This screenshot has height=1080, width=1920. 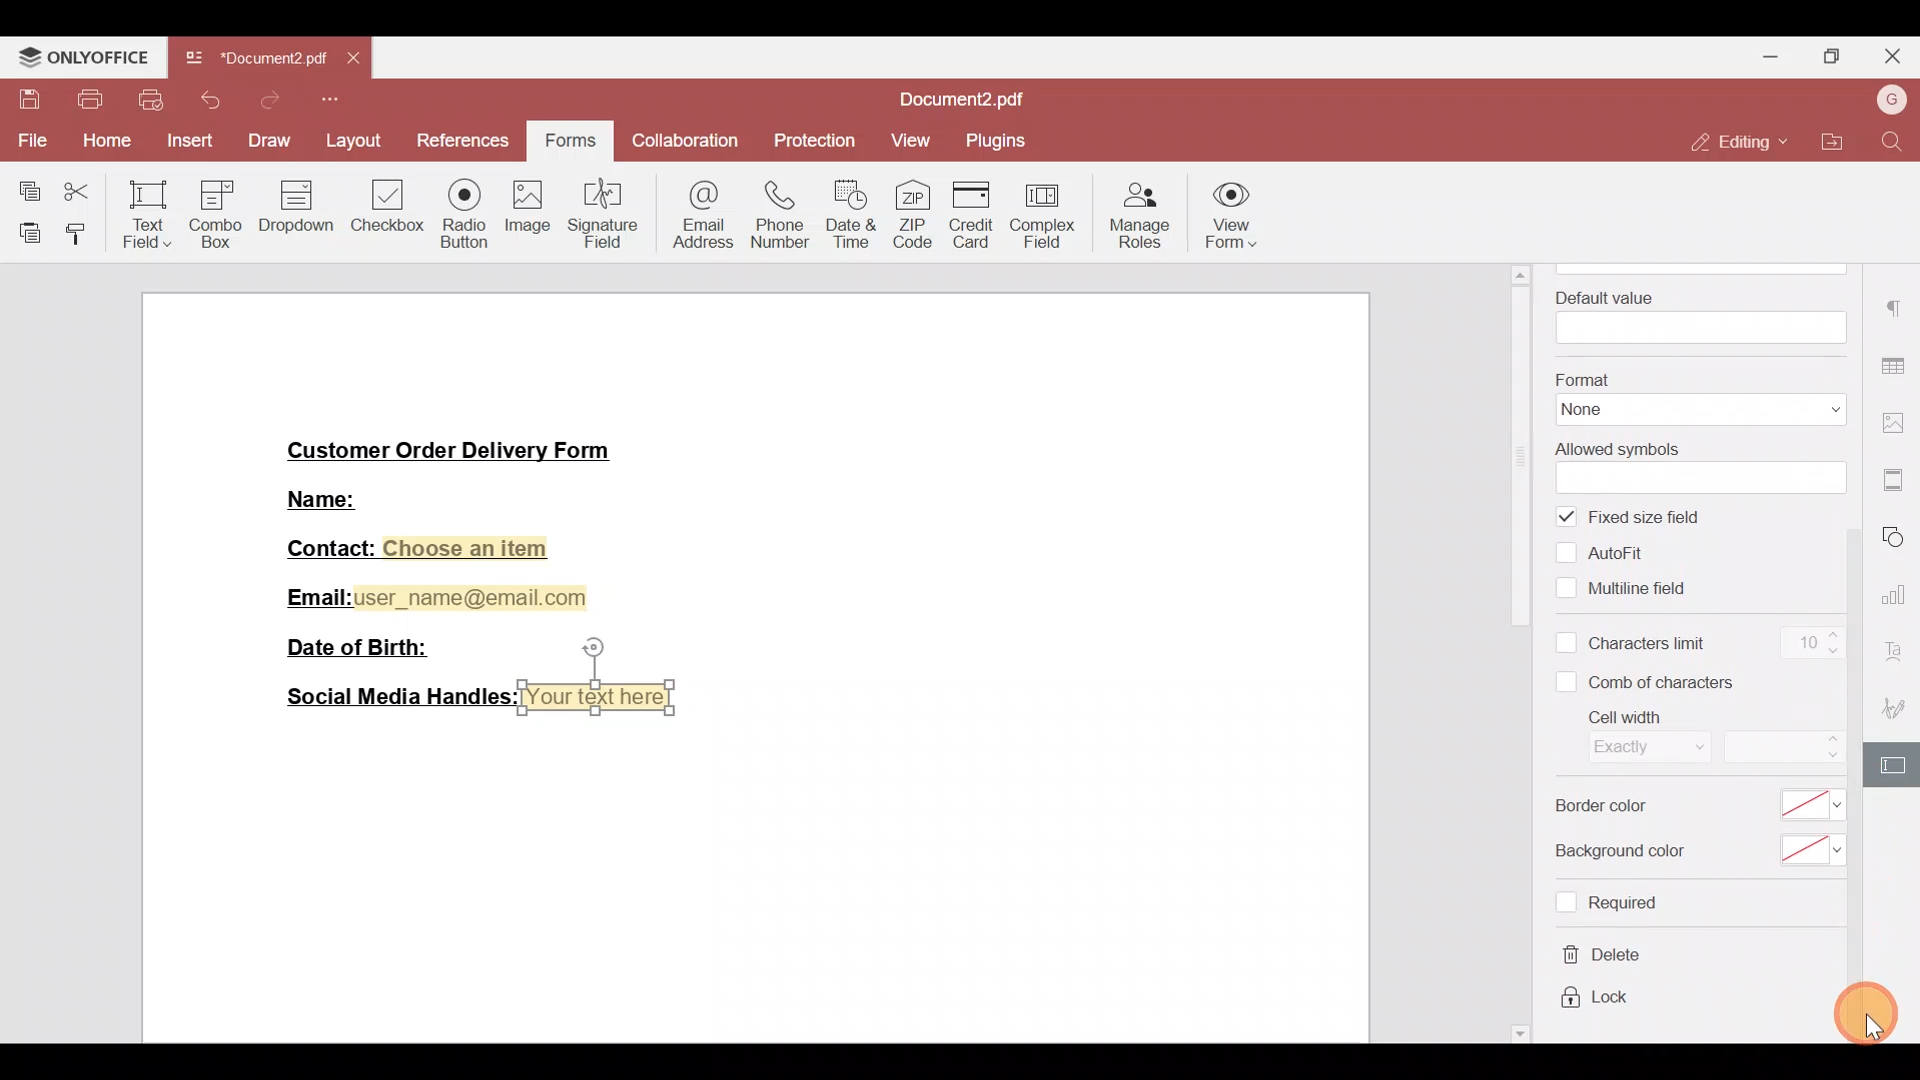 What do you see at coordinates (87, 100) in the screenshot?
I see `Print file` at bounding box center [87, 100].